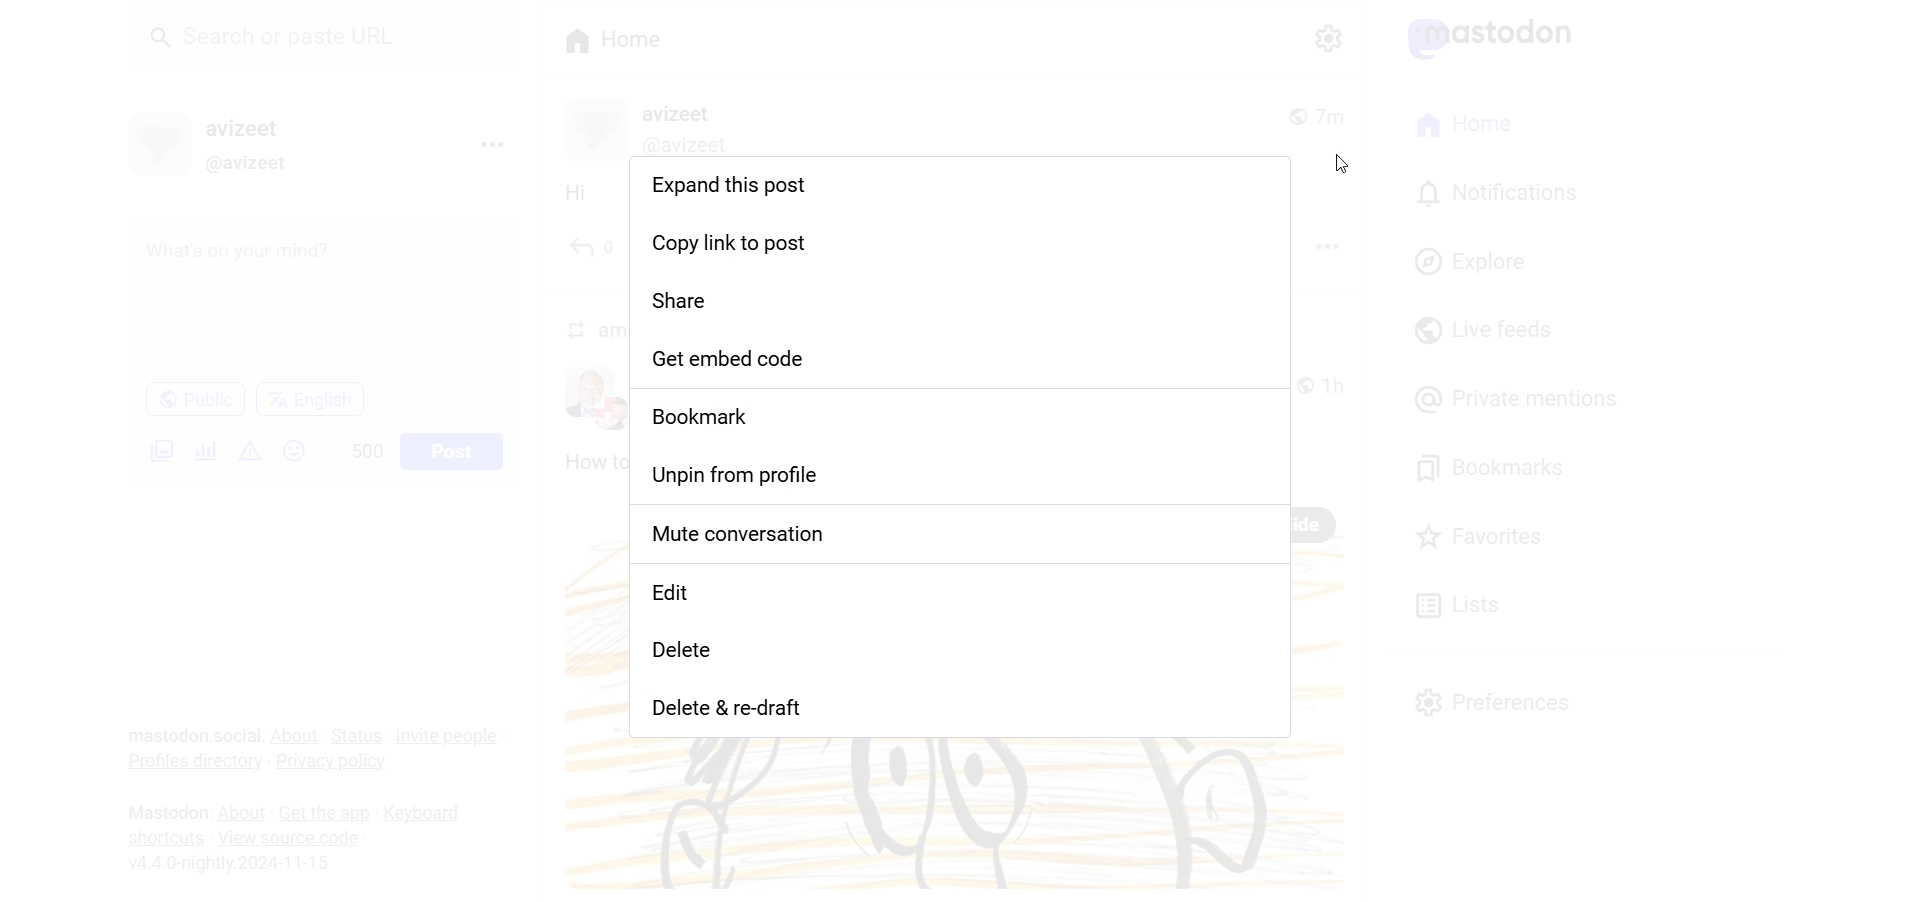 This screenshot has height=902, width=1920. I want to click on Bookmarks, so click(1495, 465).